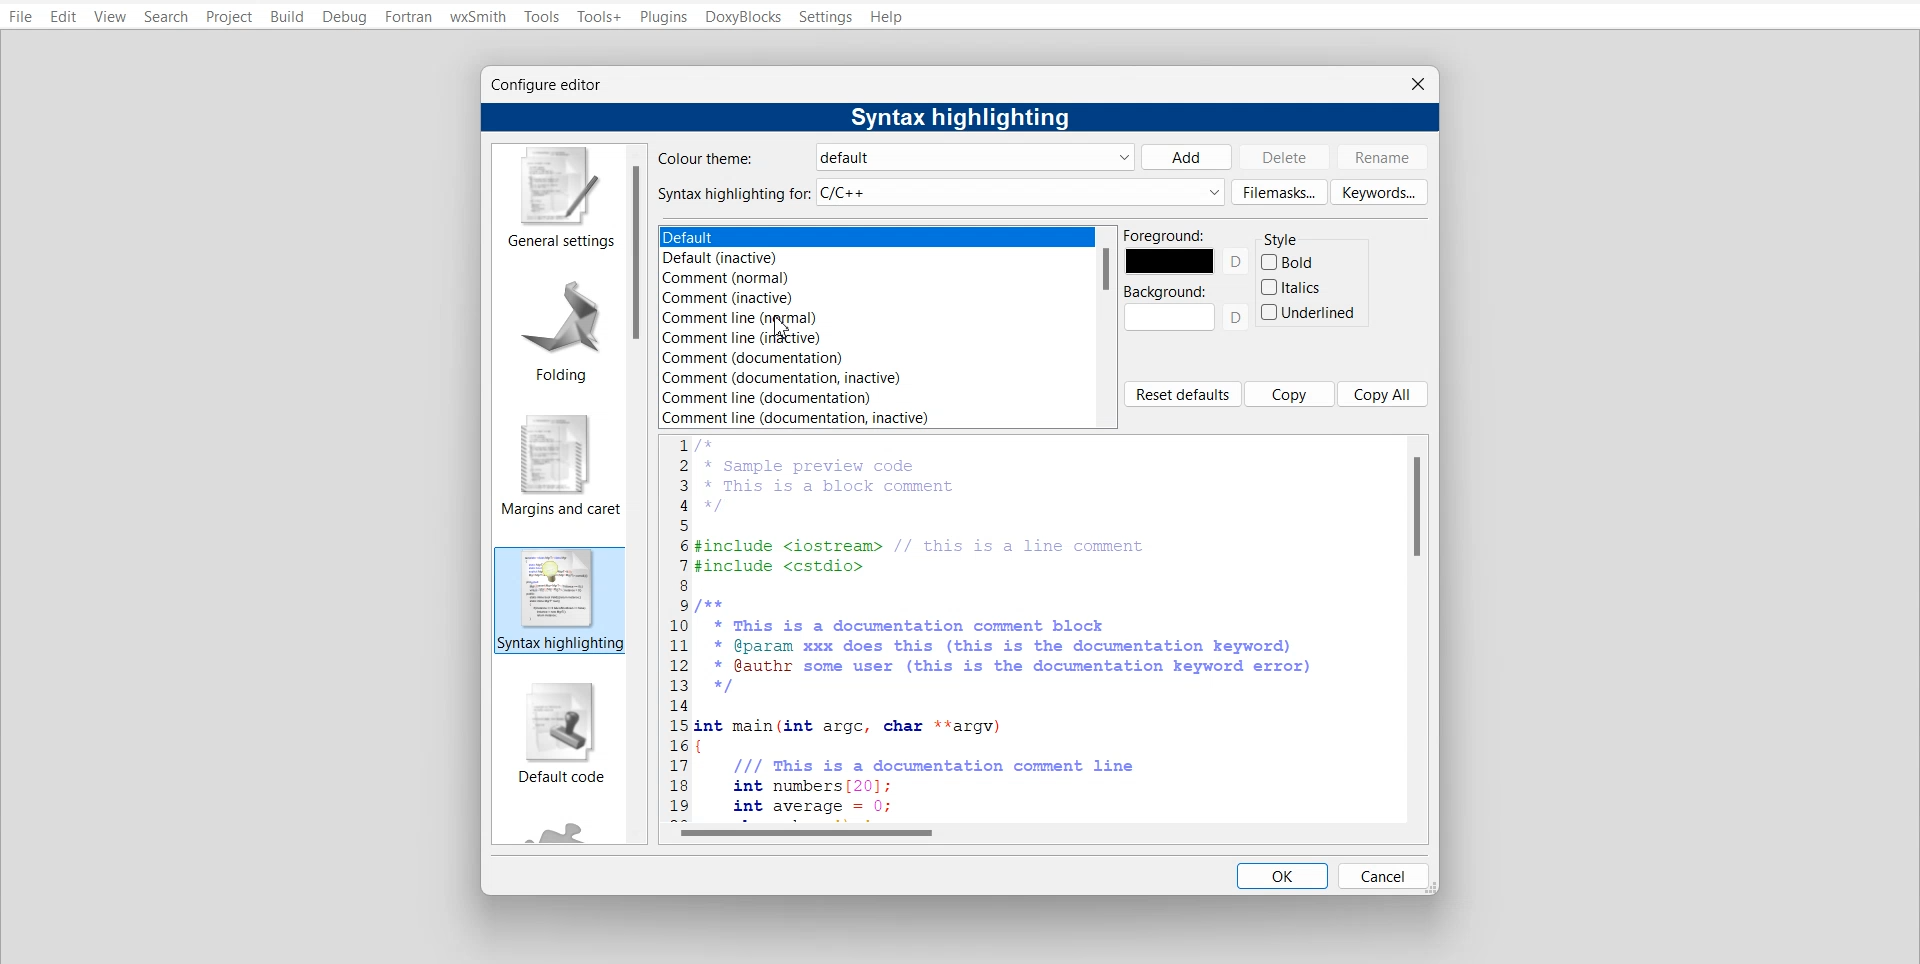 This screenshot has width=1920, height=964. What do you see at coordinates (789, 299) in the screenshot?
I see `Comment (inactive)` at bounding box center [789, 299].